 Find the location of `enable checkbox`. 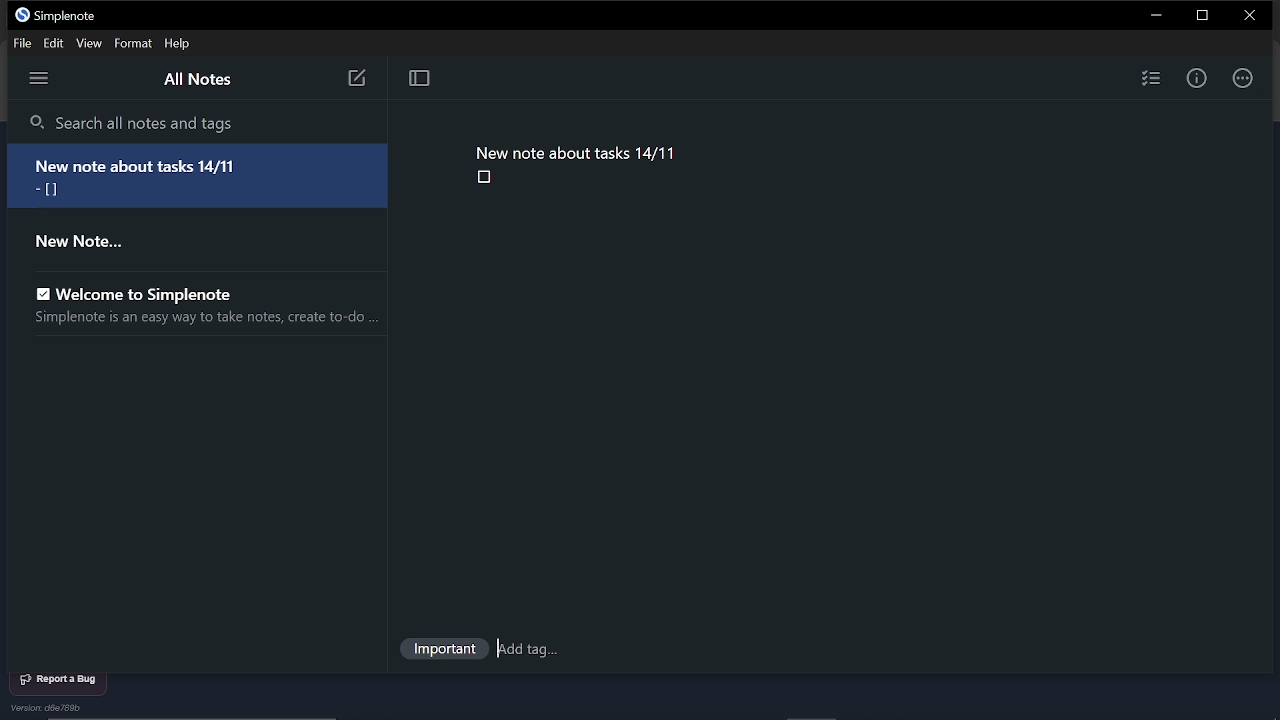

enable checkbox is located at coordinates (37, 289).